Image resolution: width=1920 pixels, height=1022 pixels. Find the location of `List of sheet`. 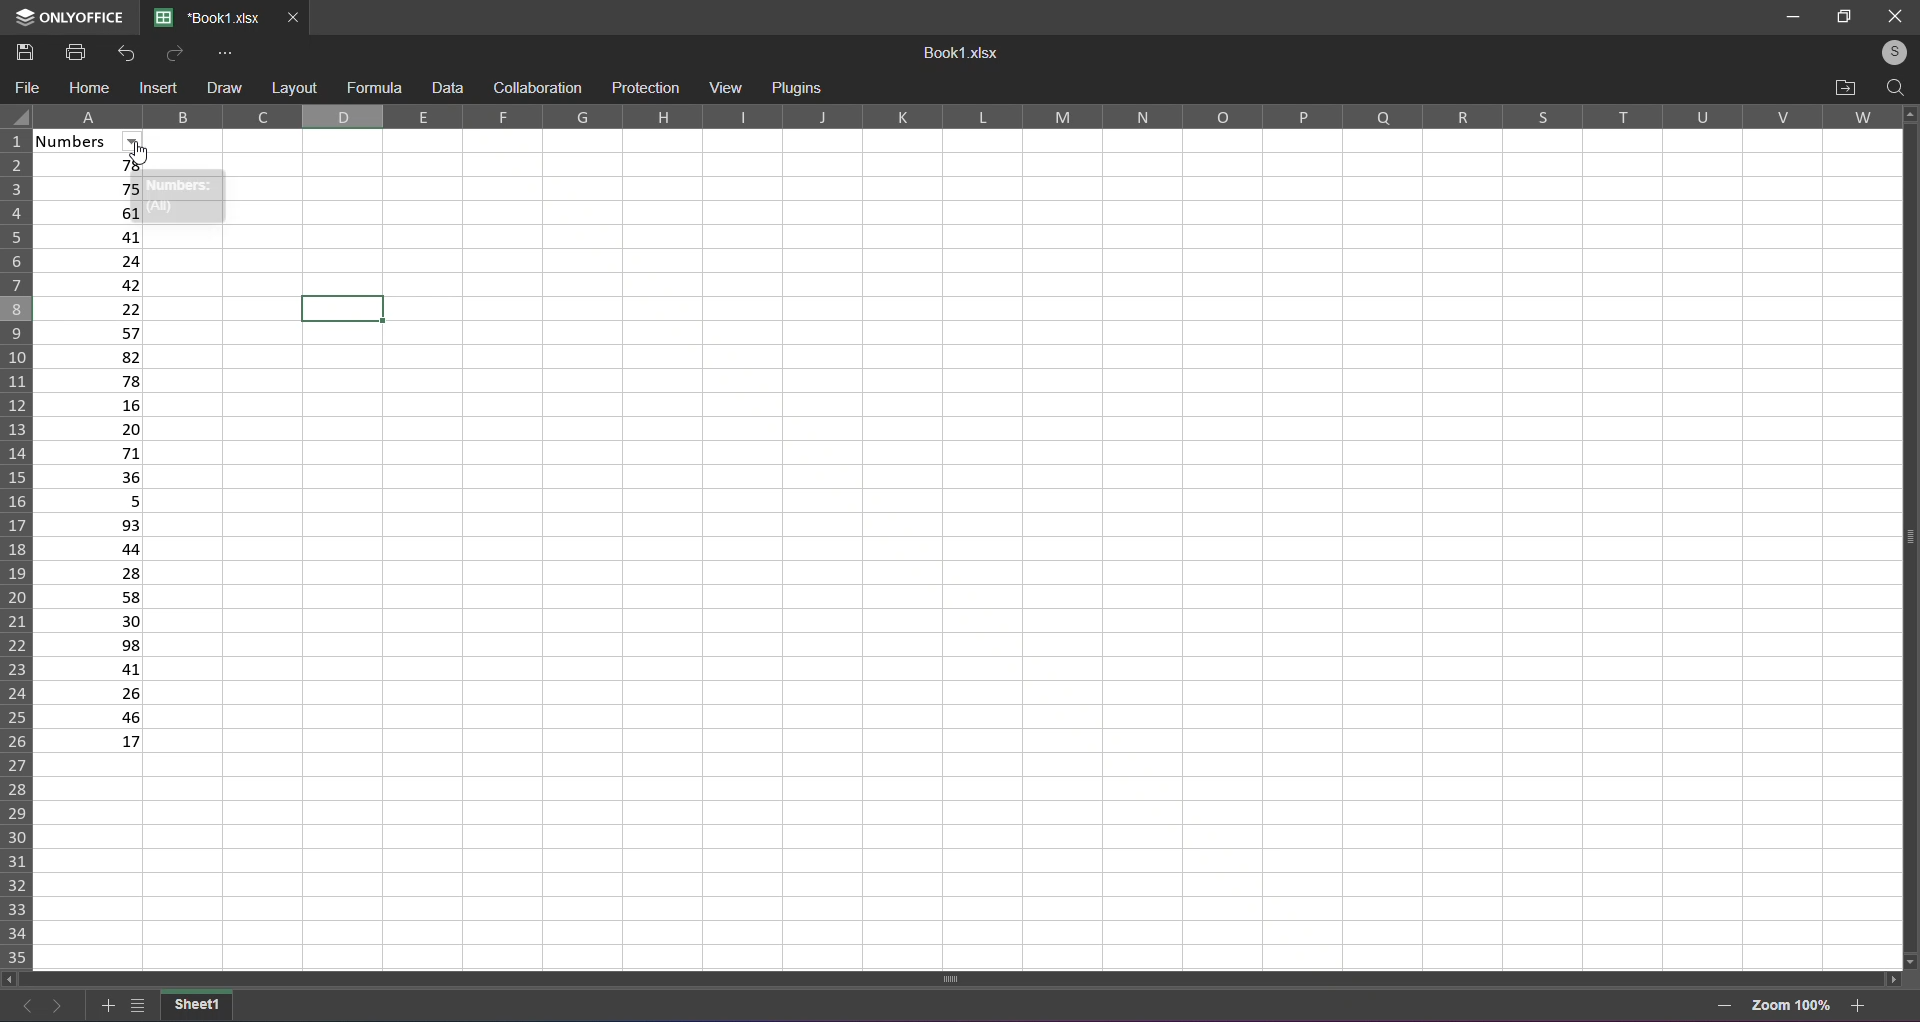

List of sheet is located at coordinates (137, 1003).